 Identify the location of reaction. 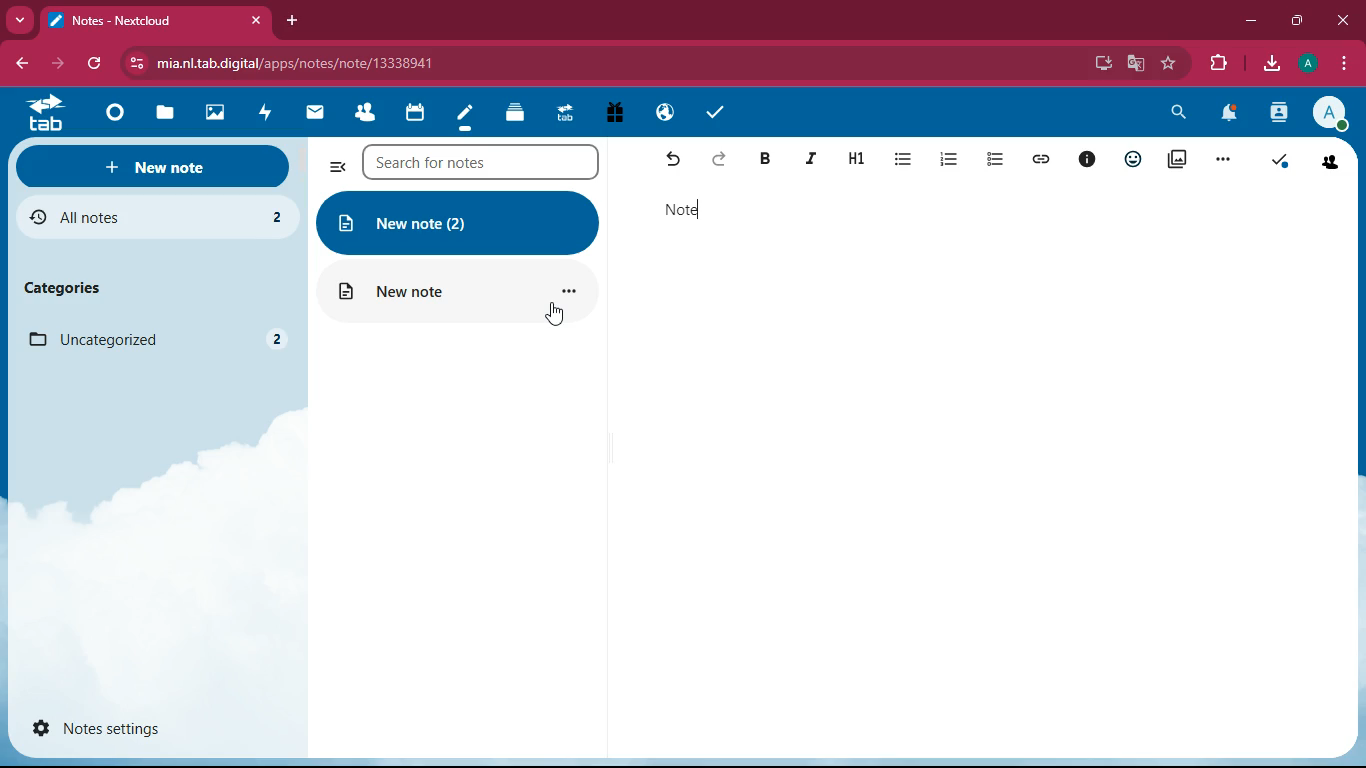
(1133, 158).